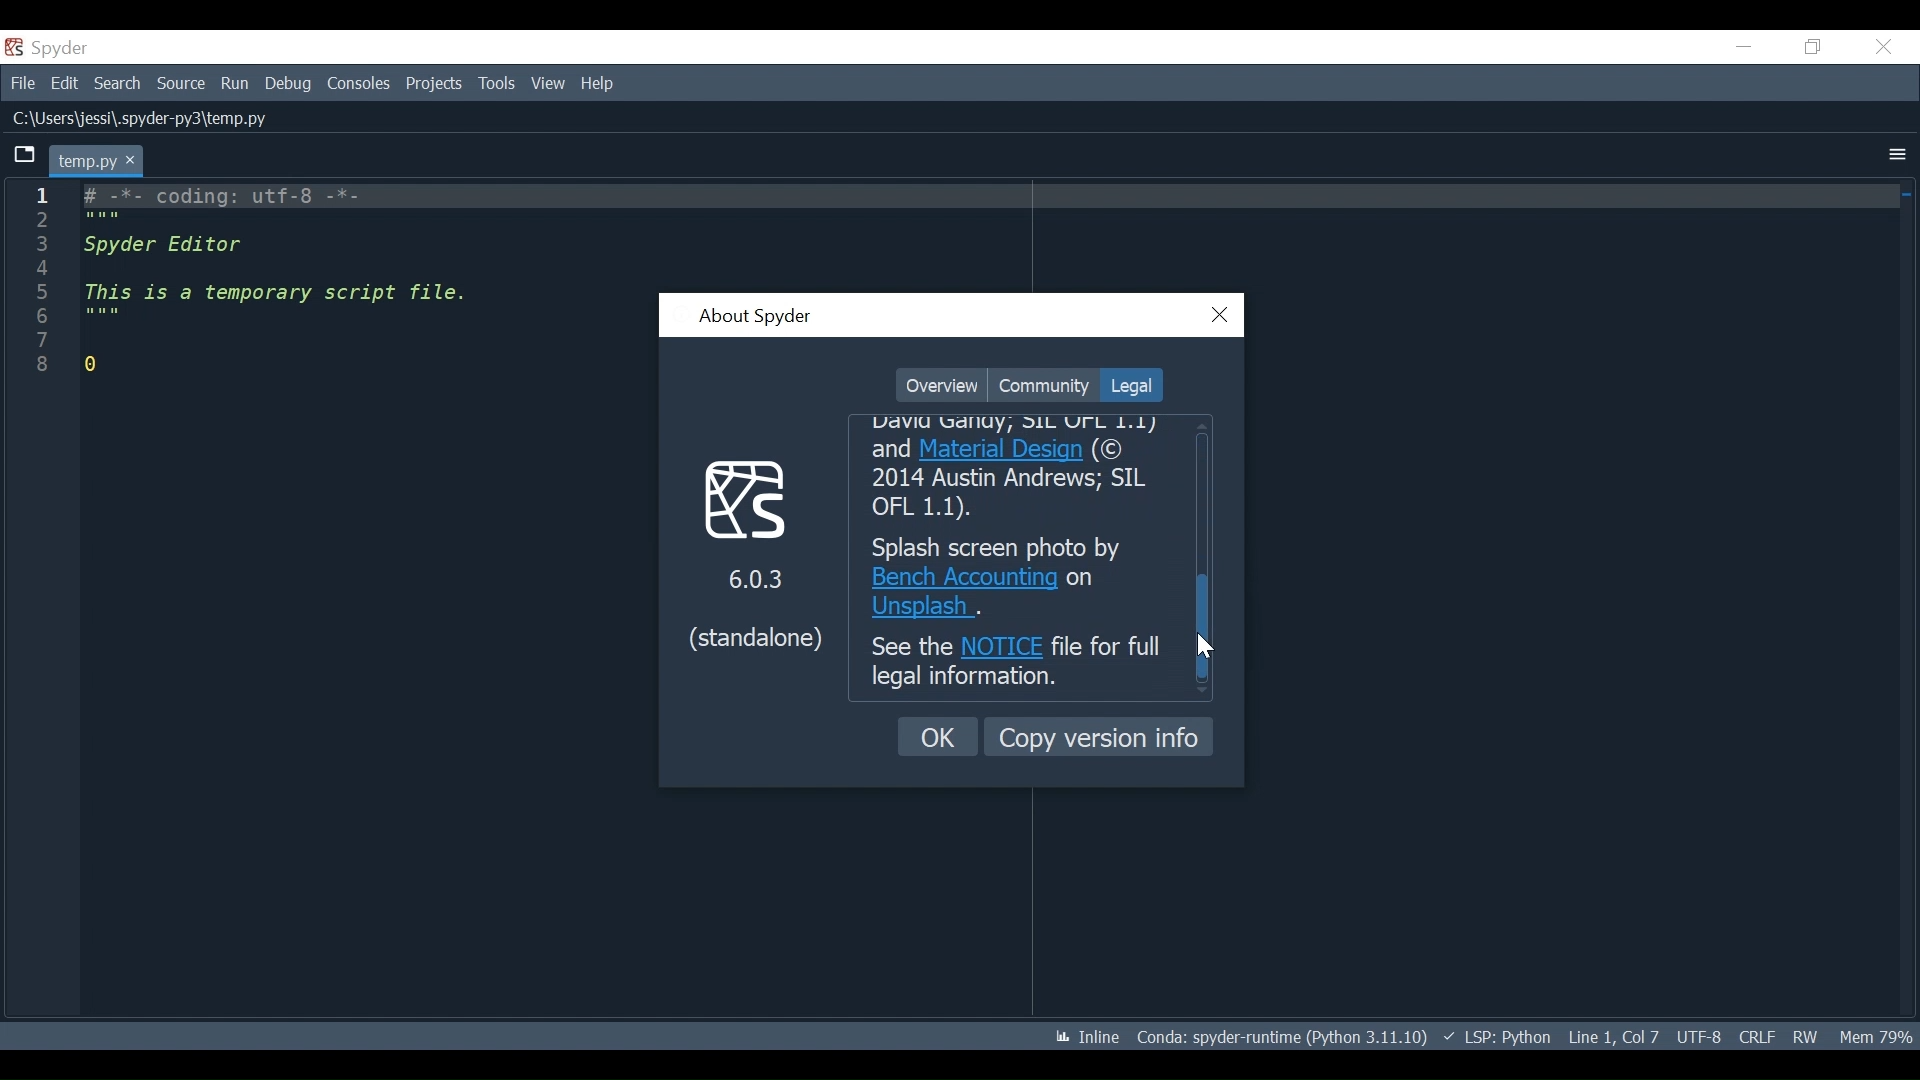 This screenshot has height=1080, width=1920. Describe the element at coordinates (236, 85) in the screenshot. I see `Run` at that location.